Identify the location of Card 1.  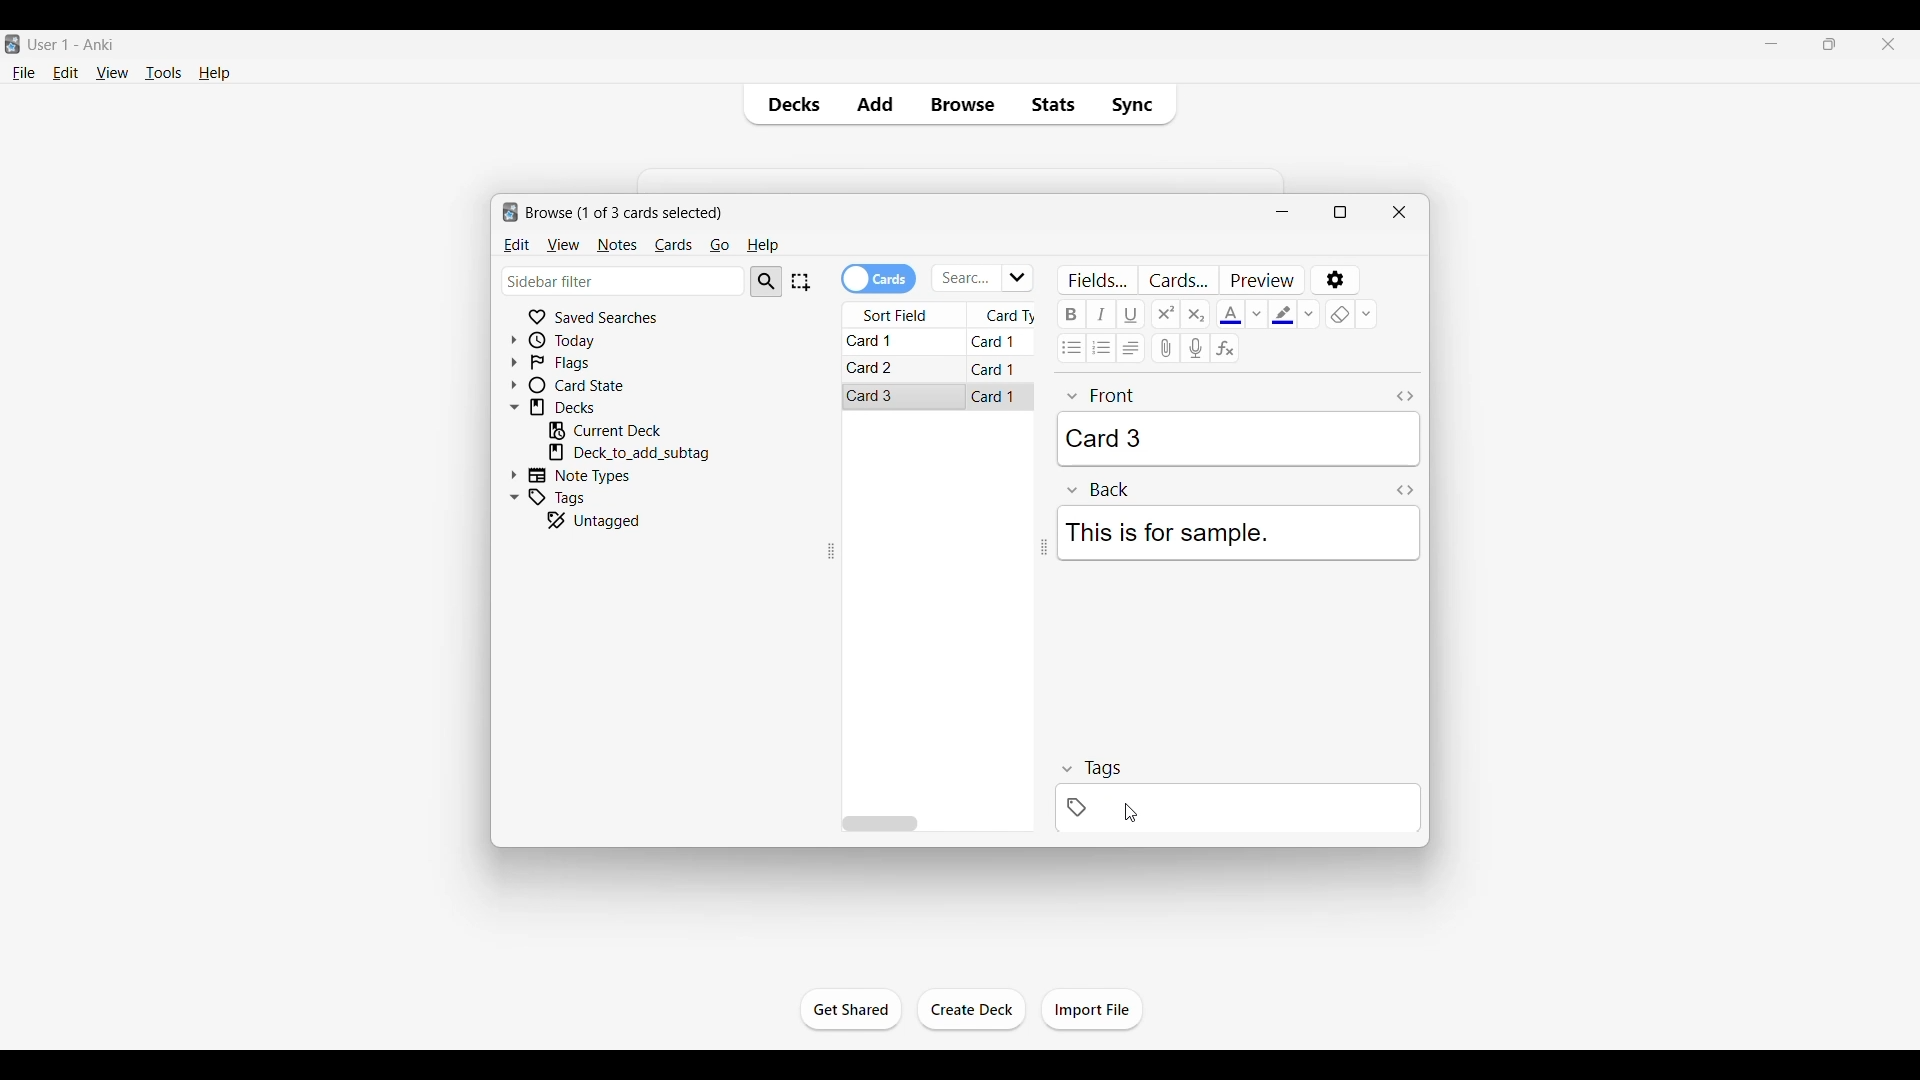
(995, 342).